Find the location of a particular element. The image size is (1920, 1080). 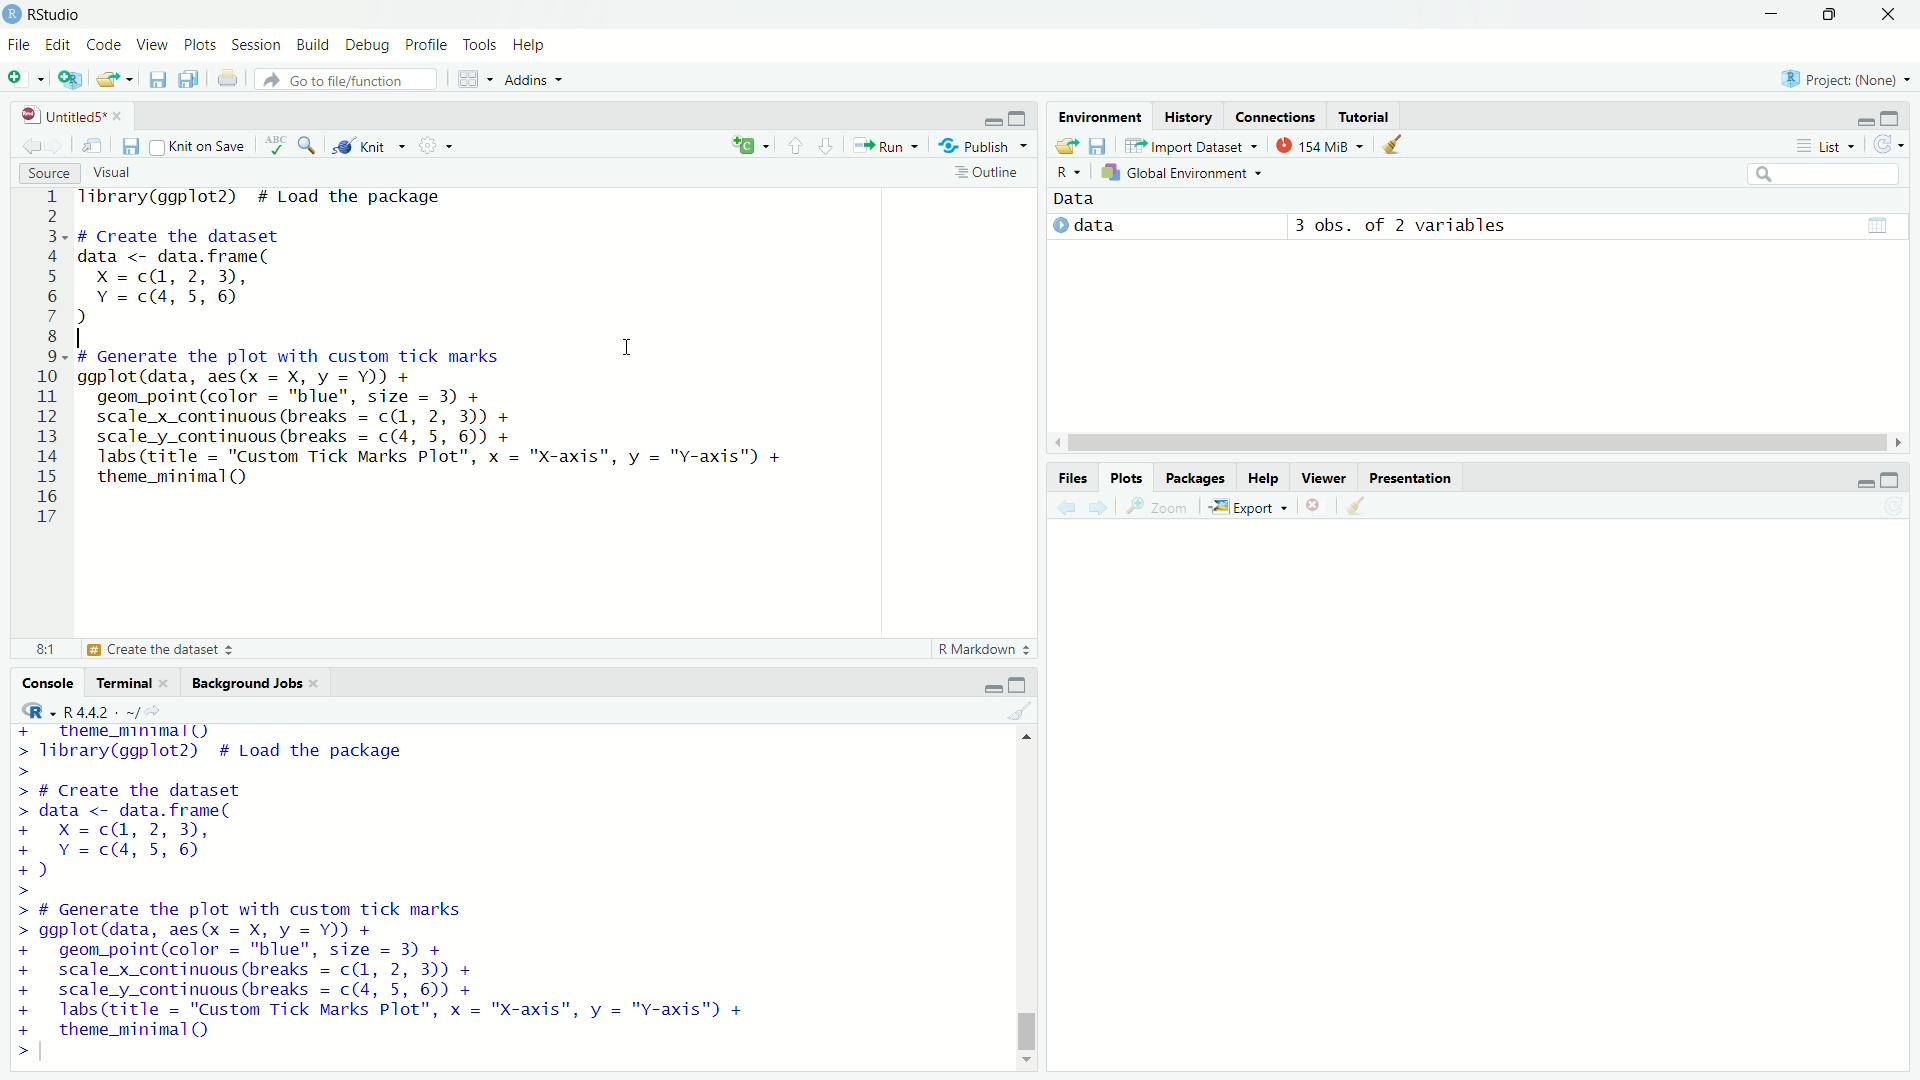

run the current line or selection is located at coordinates (892, 147).